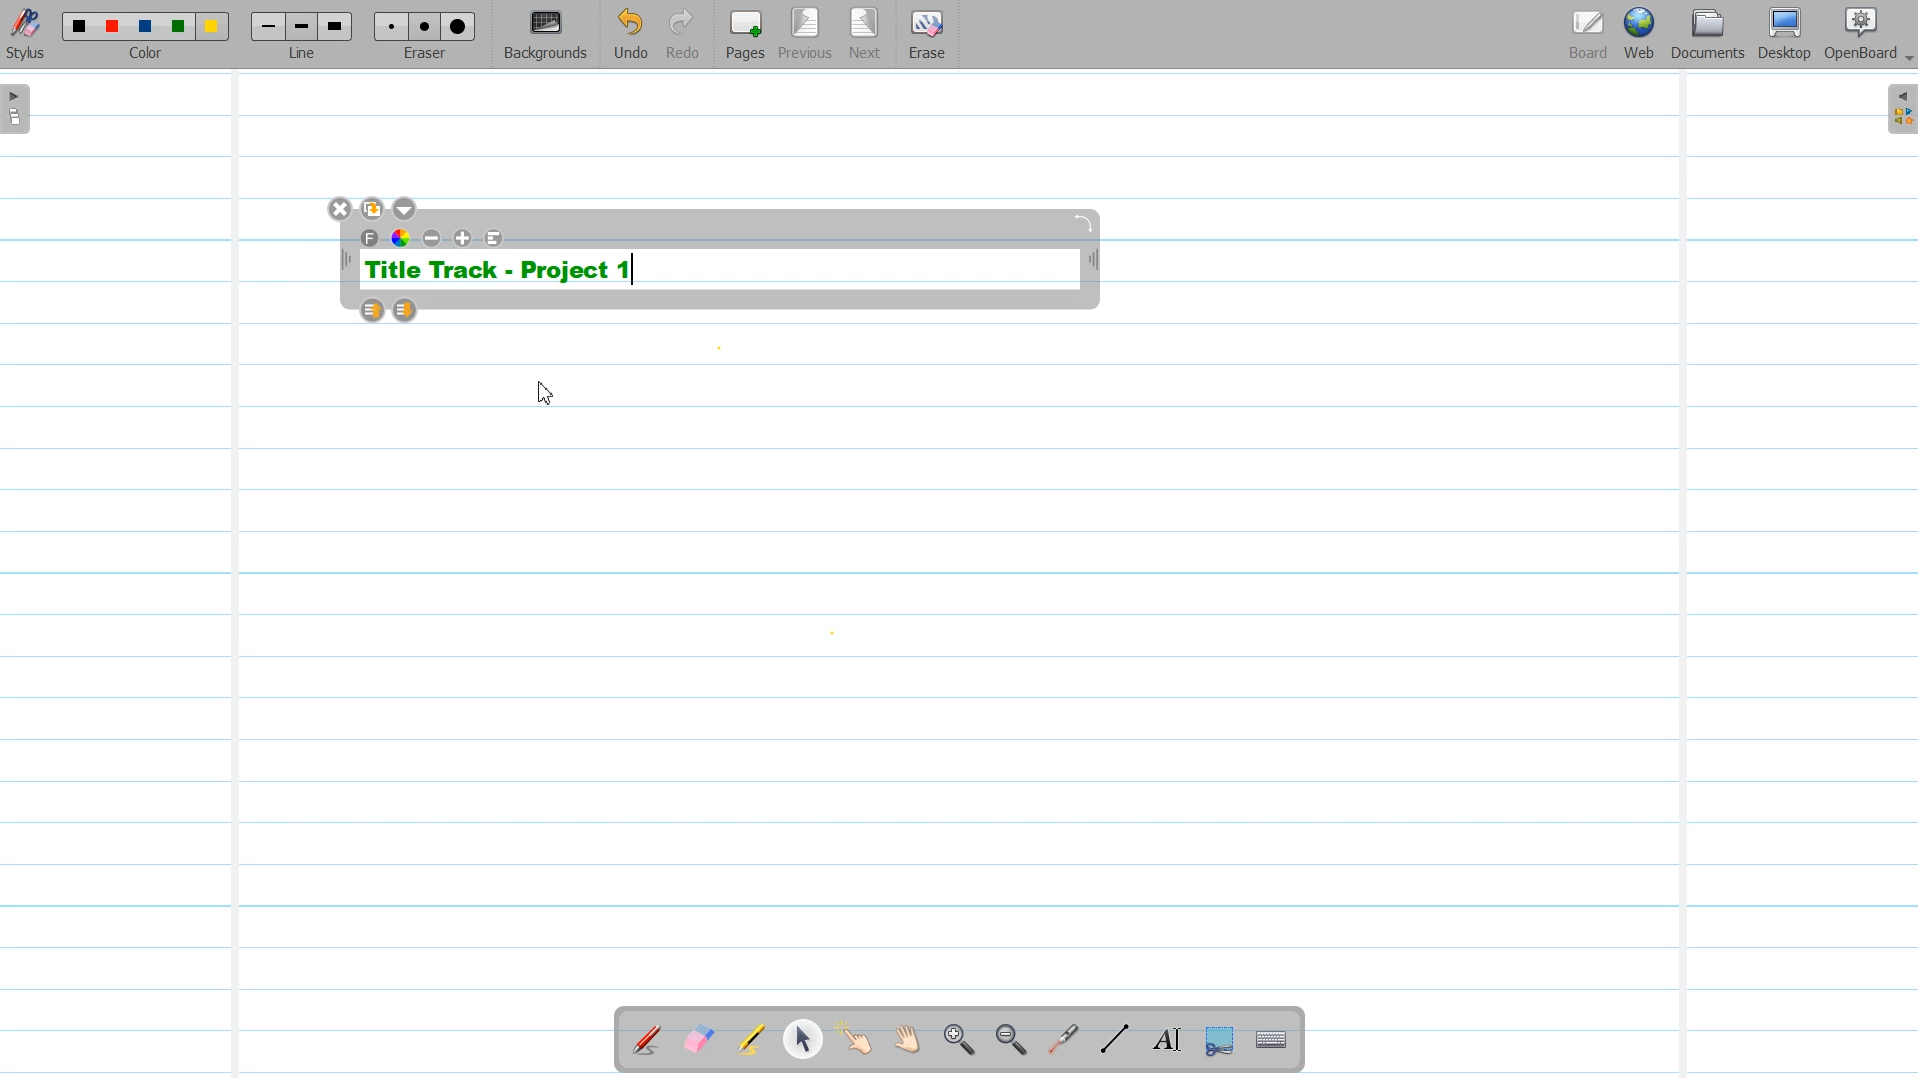 The height and width of the screenshot is (1078, 1918). I want to click on Background, so click(547, 35).